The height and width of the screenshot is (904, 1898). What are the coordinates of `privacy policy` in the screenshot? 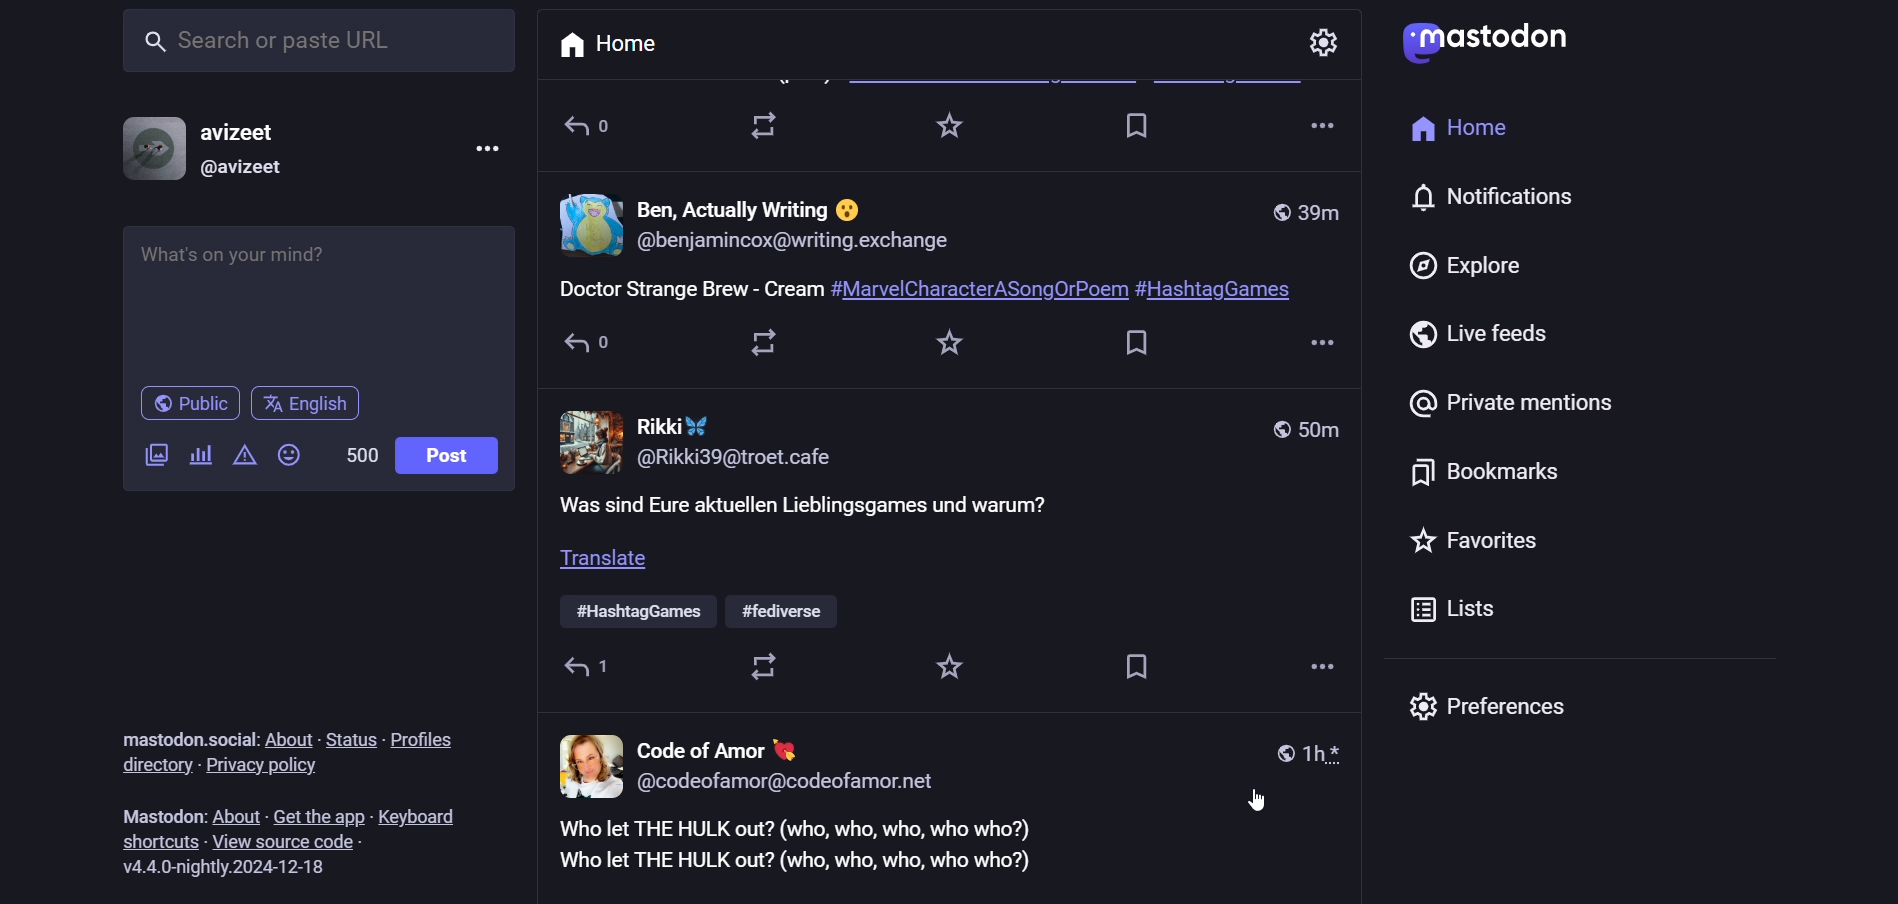 It's located at (267, 766).